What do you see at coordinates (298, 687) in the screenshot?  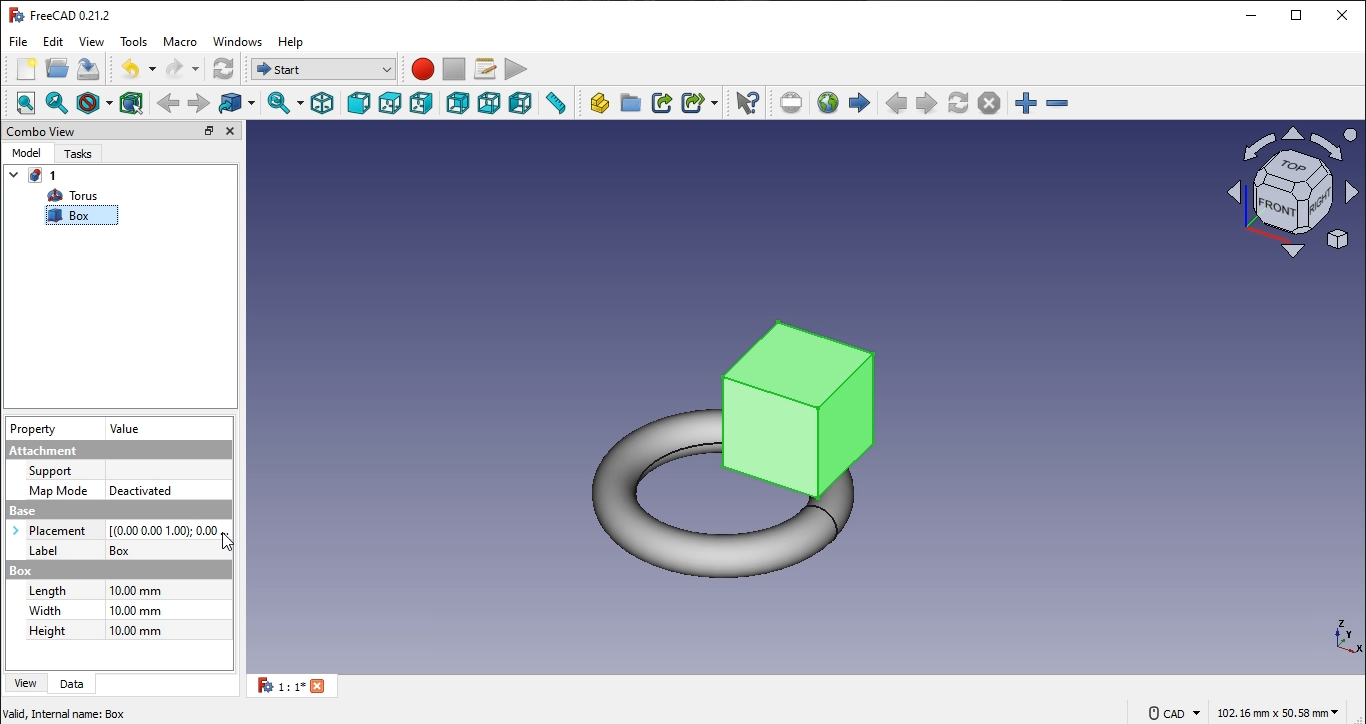 I see `1` at bounding box center [298, 687].